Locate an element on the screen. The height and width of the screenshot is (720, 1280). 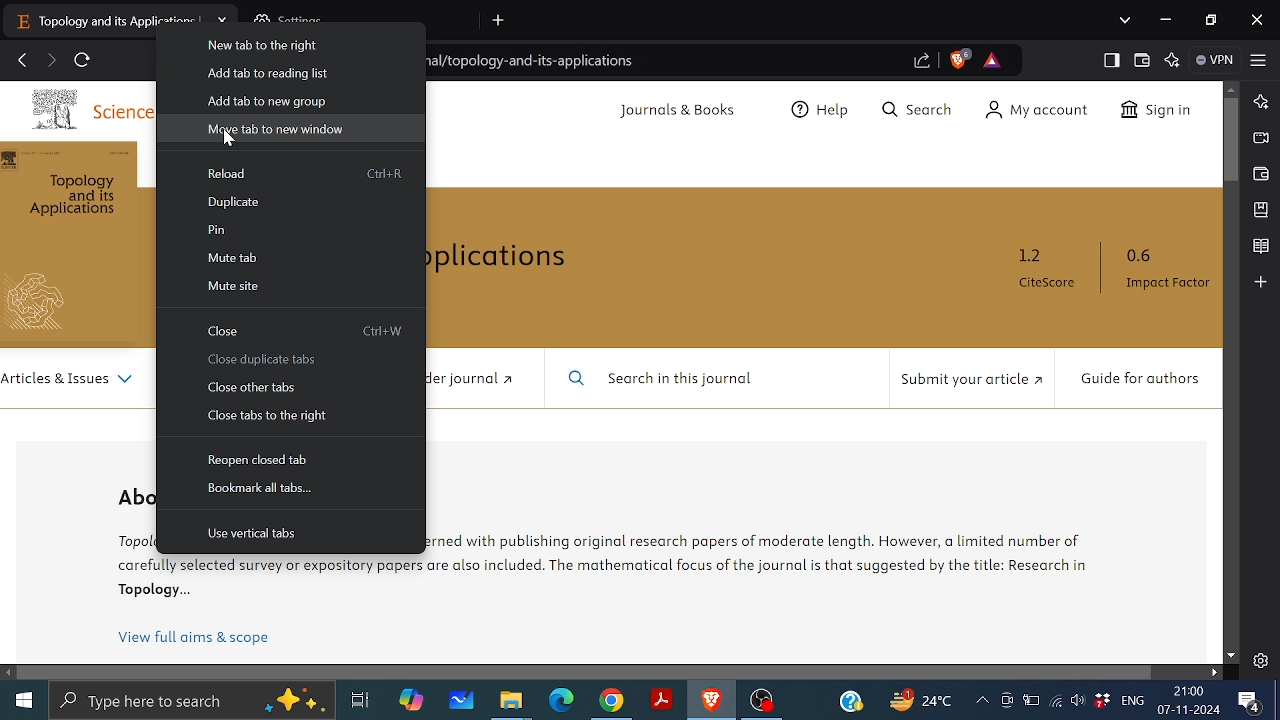
Mute site is located at coordinates (232, 285).